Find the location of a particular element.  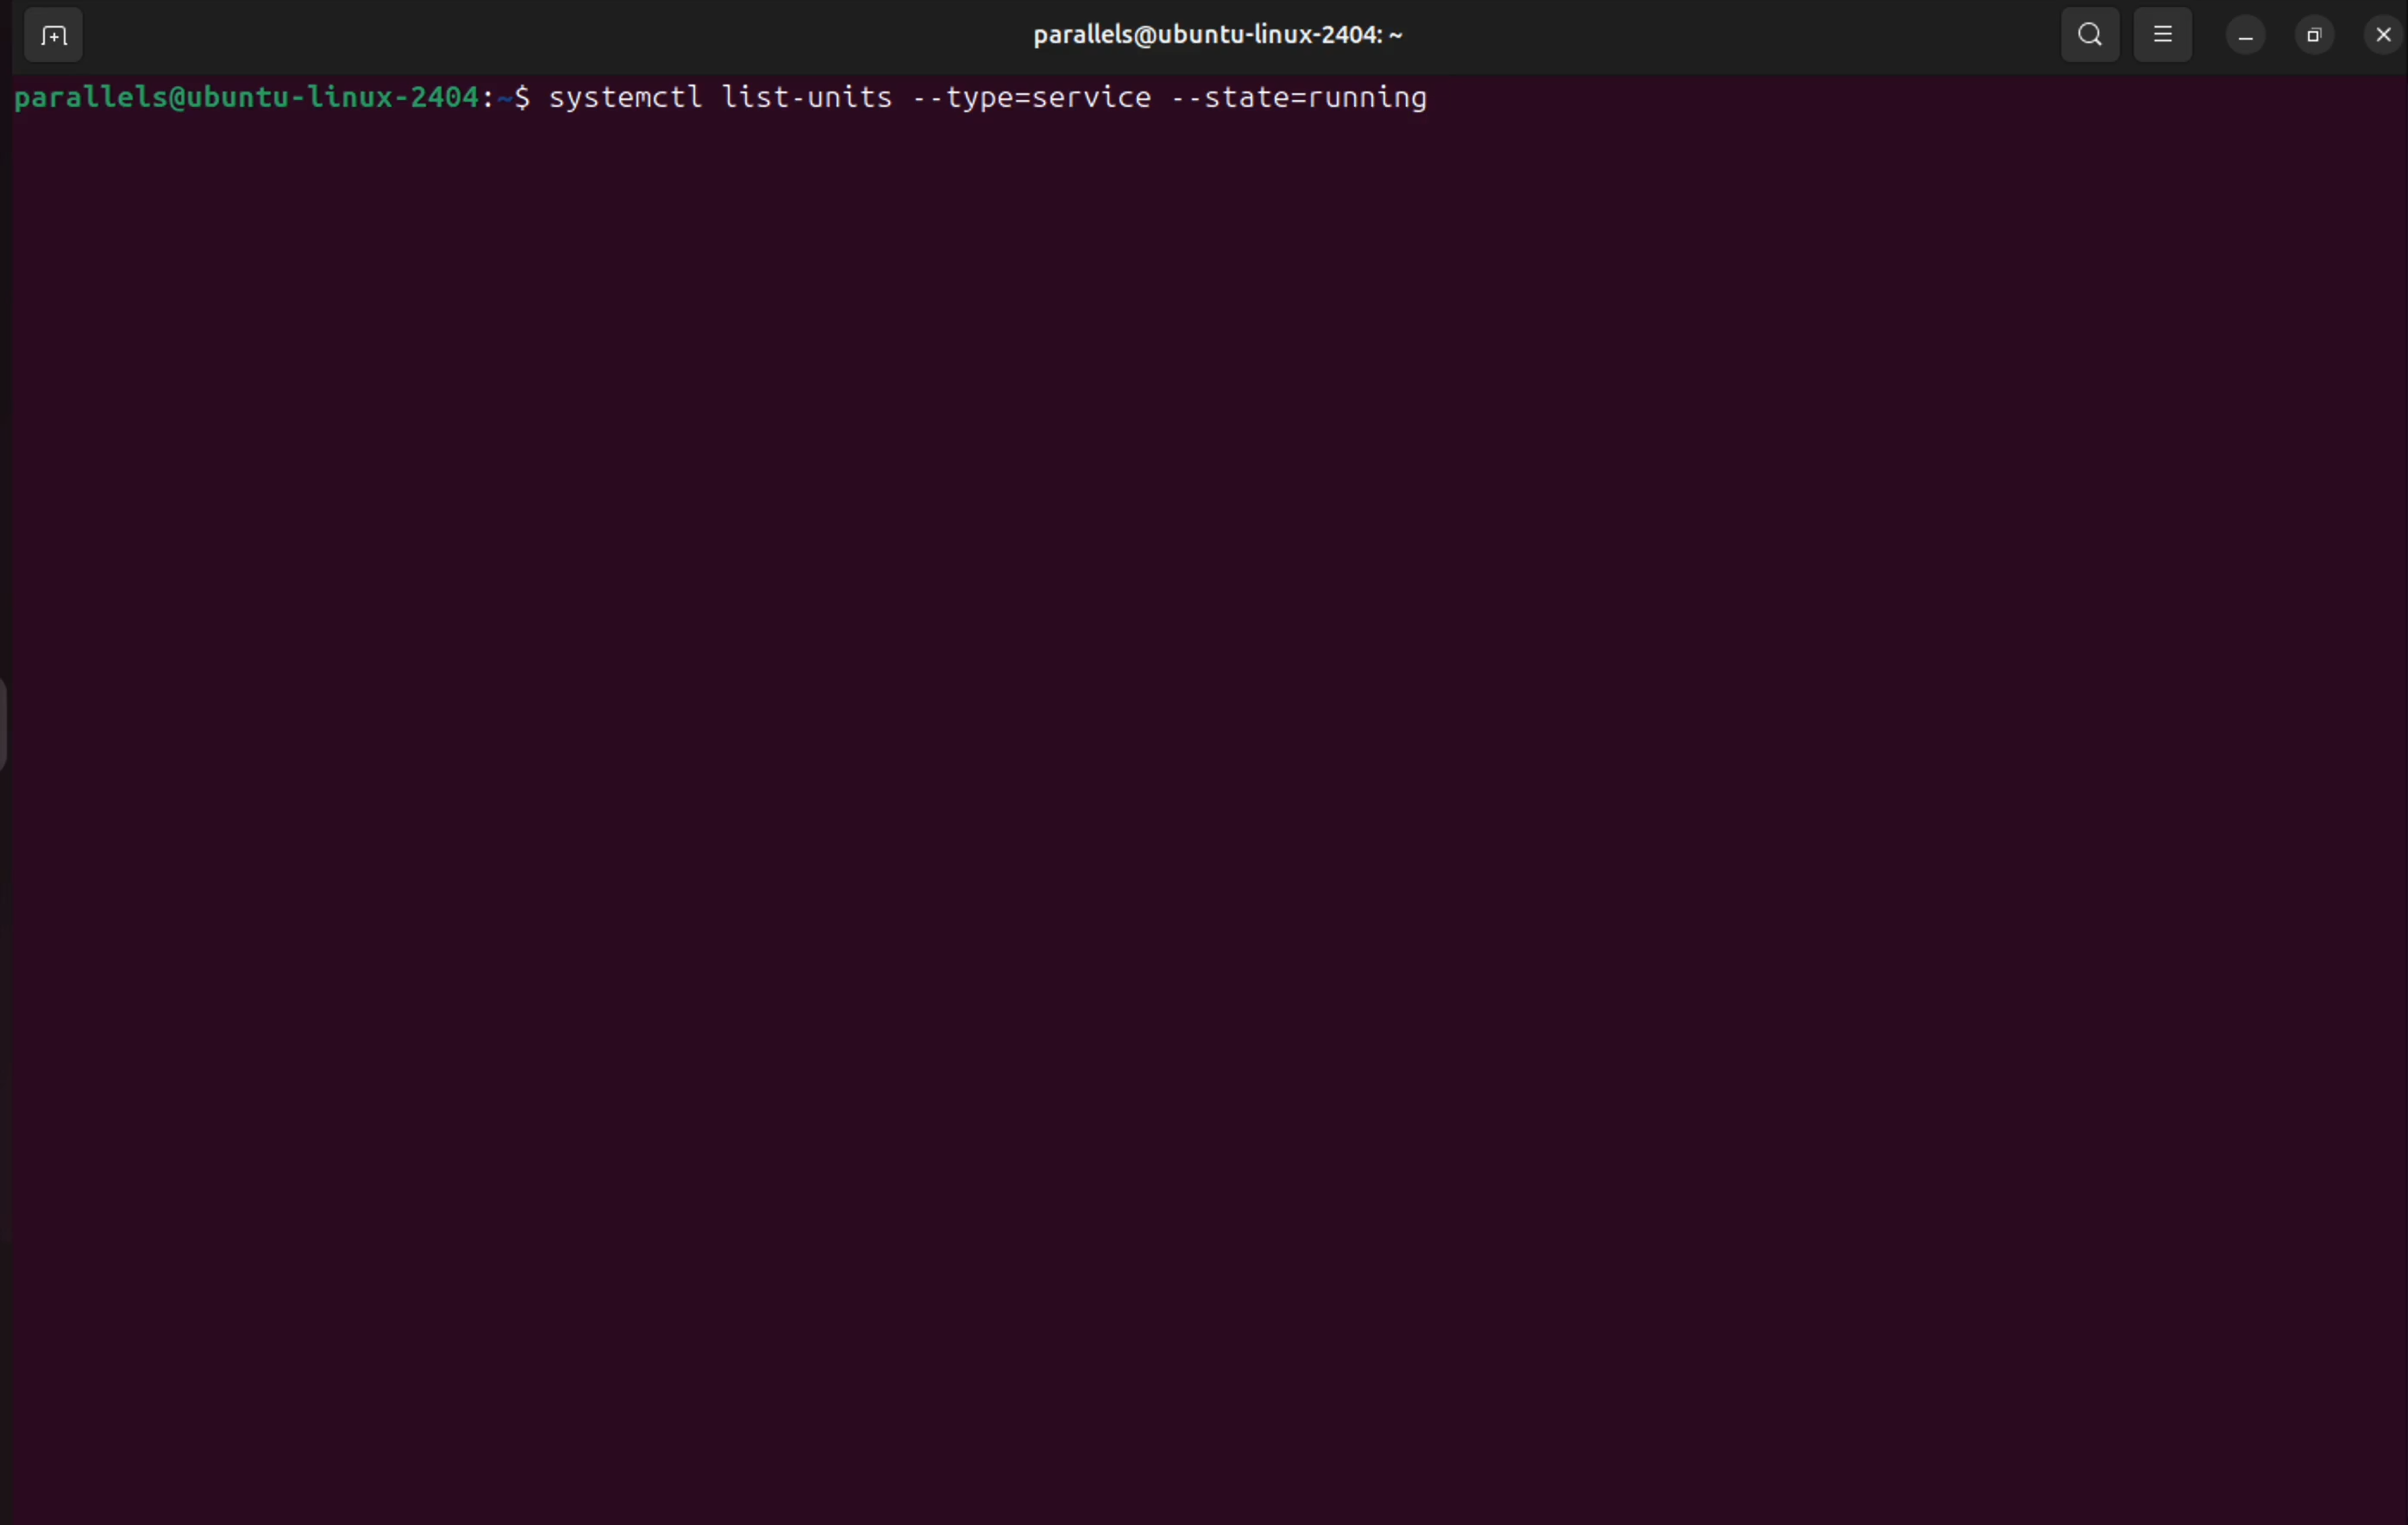

minimize is located at coordinates (2247, 34).